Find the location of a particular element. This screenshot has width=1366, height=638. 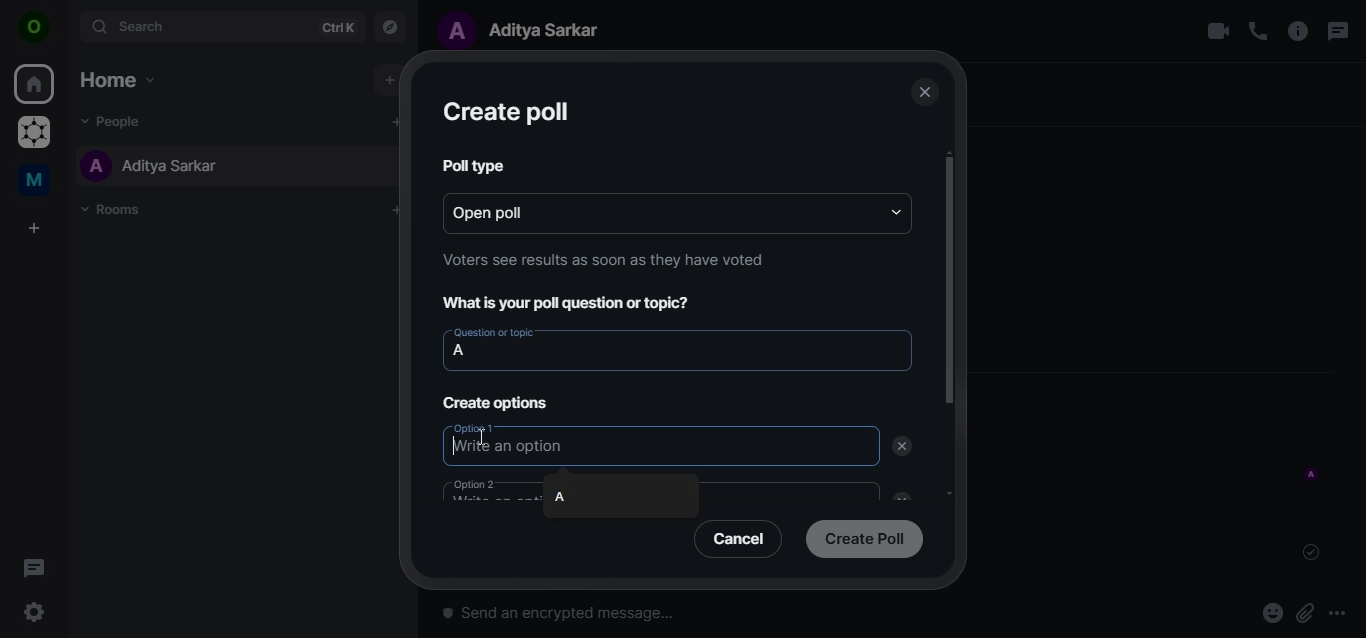

Voters see results as soon as they have voted is located at coordinates (604, 259).